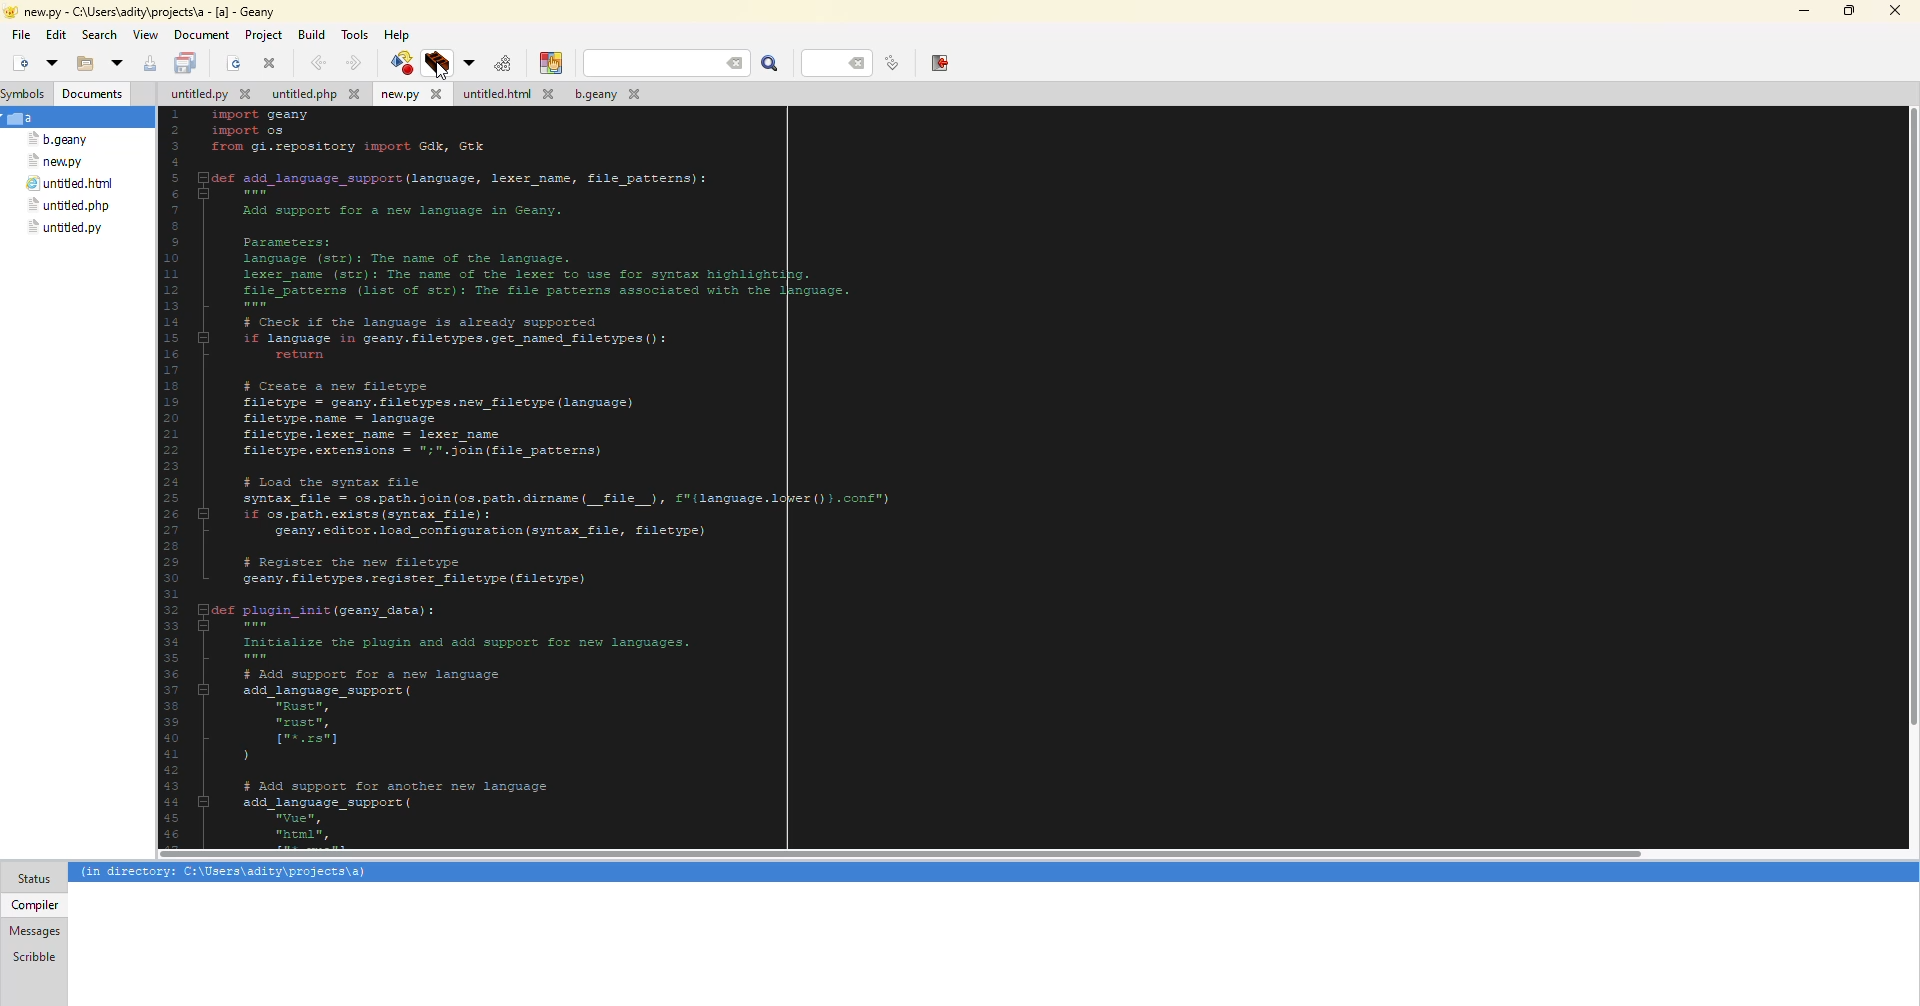 This screenshot has width=1920, height=1006. What do you see at coordinates (553, 63) in the screenshot?
I see `color` at bounding box center [553, 63].